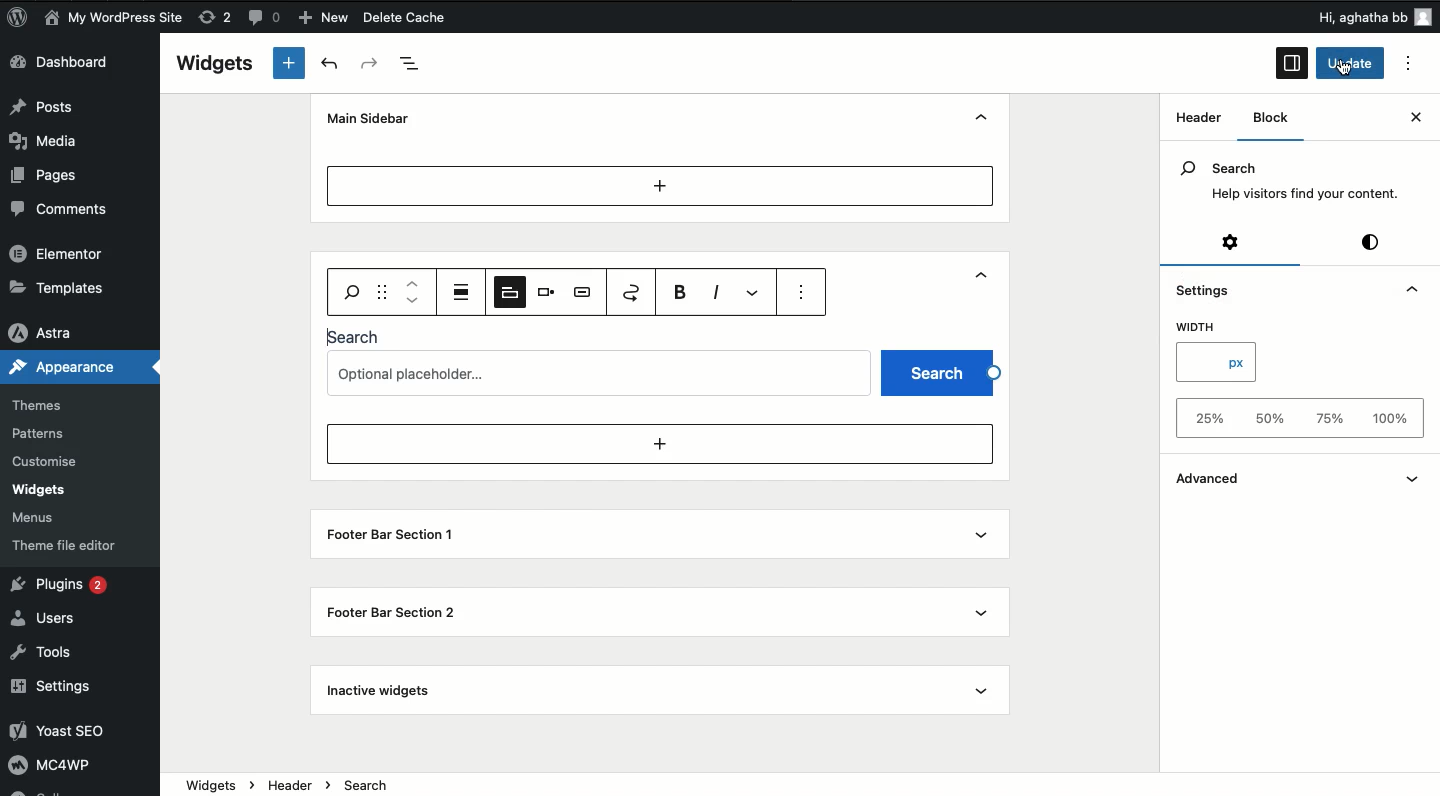 The width and height of the screenshot is (1440, 796). What do you see at coordinates (350, 290) in the screenshot?
I see `Search bar` at bounding box center [350, 290].